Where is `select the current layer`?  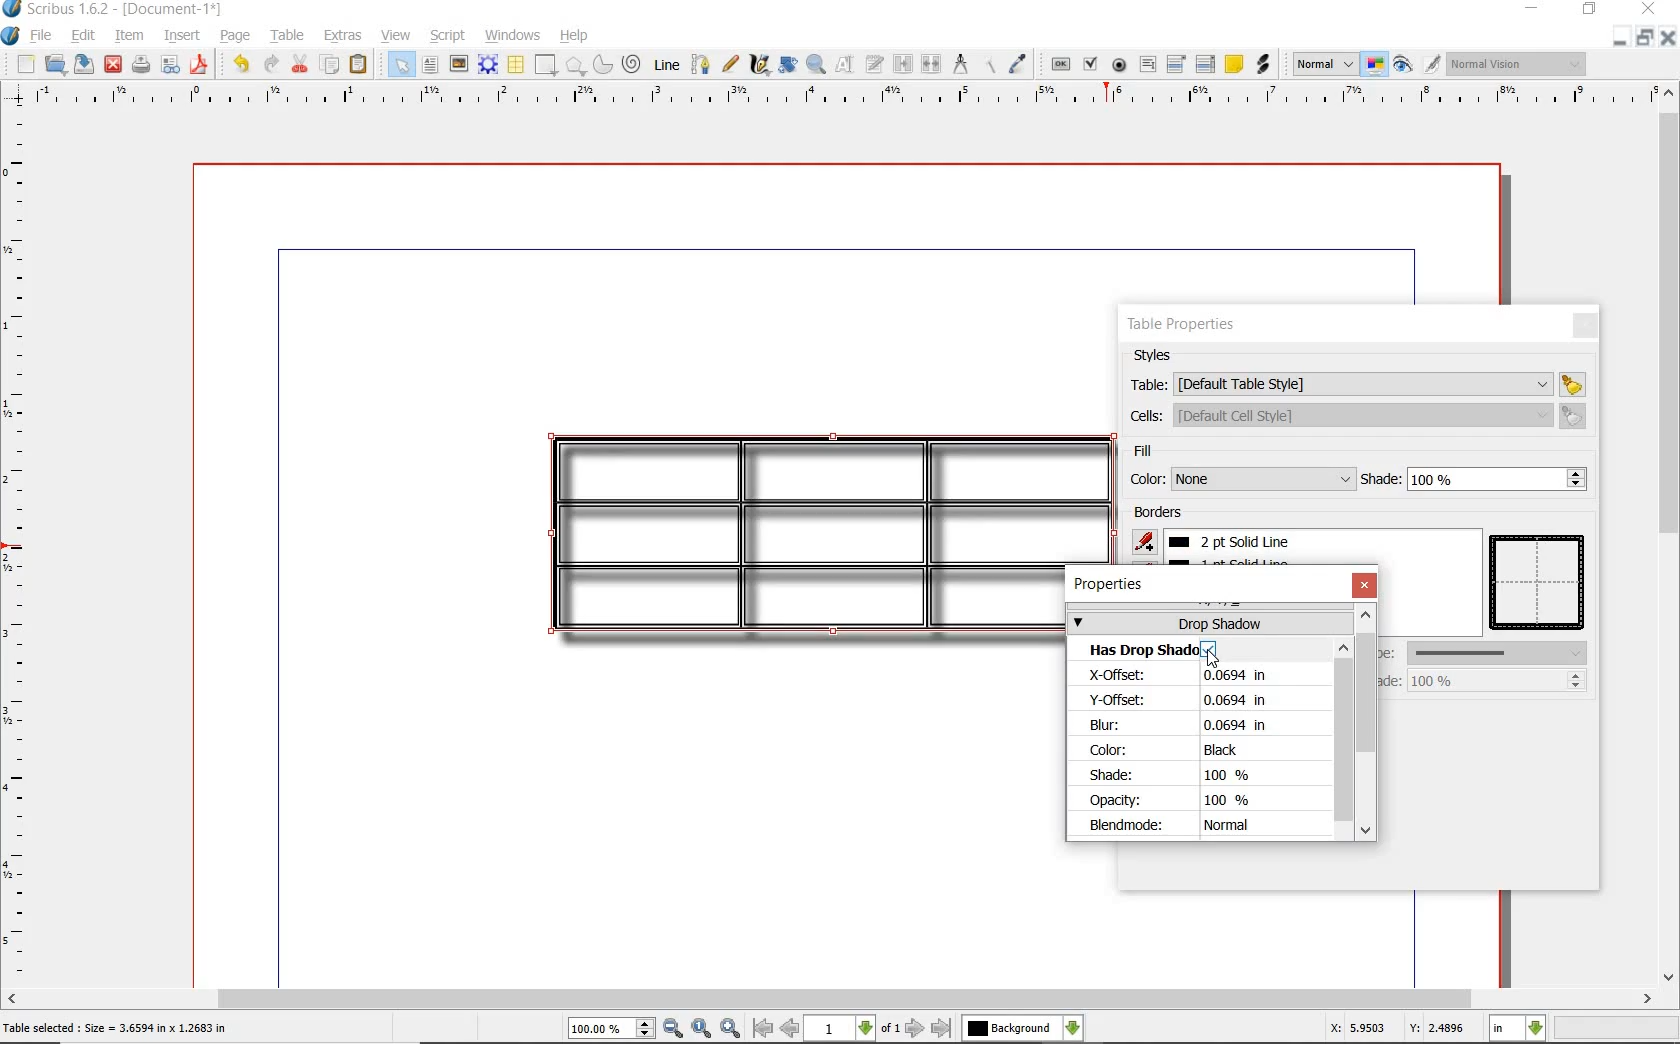 select the current layer is located at coordinates (1024, 1026).